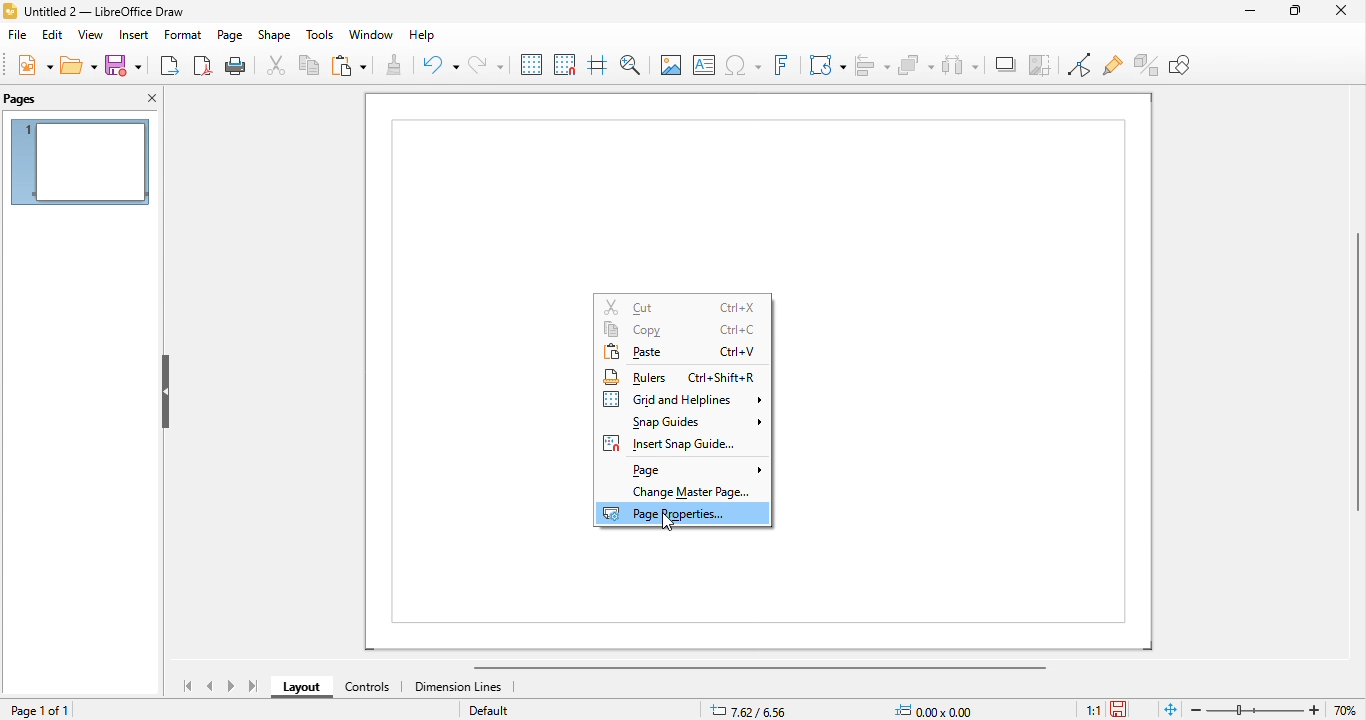 Image resolution: width=1366 pixels, height=720 pixels. I want to click on crop, so click(1039, 65).